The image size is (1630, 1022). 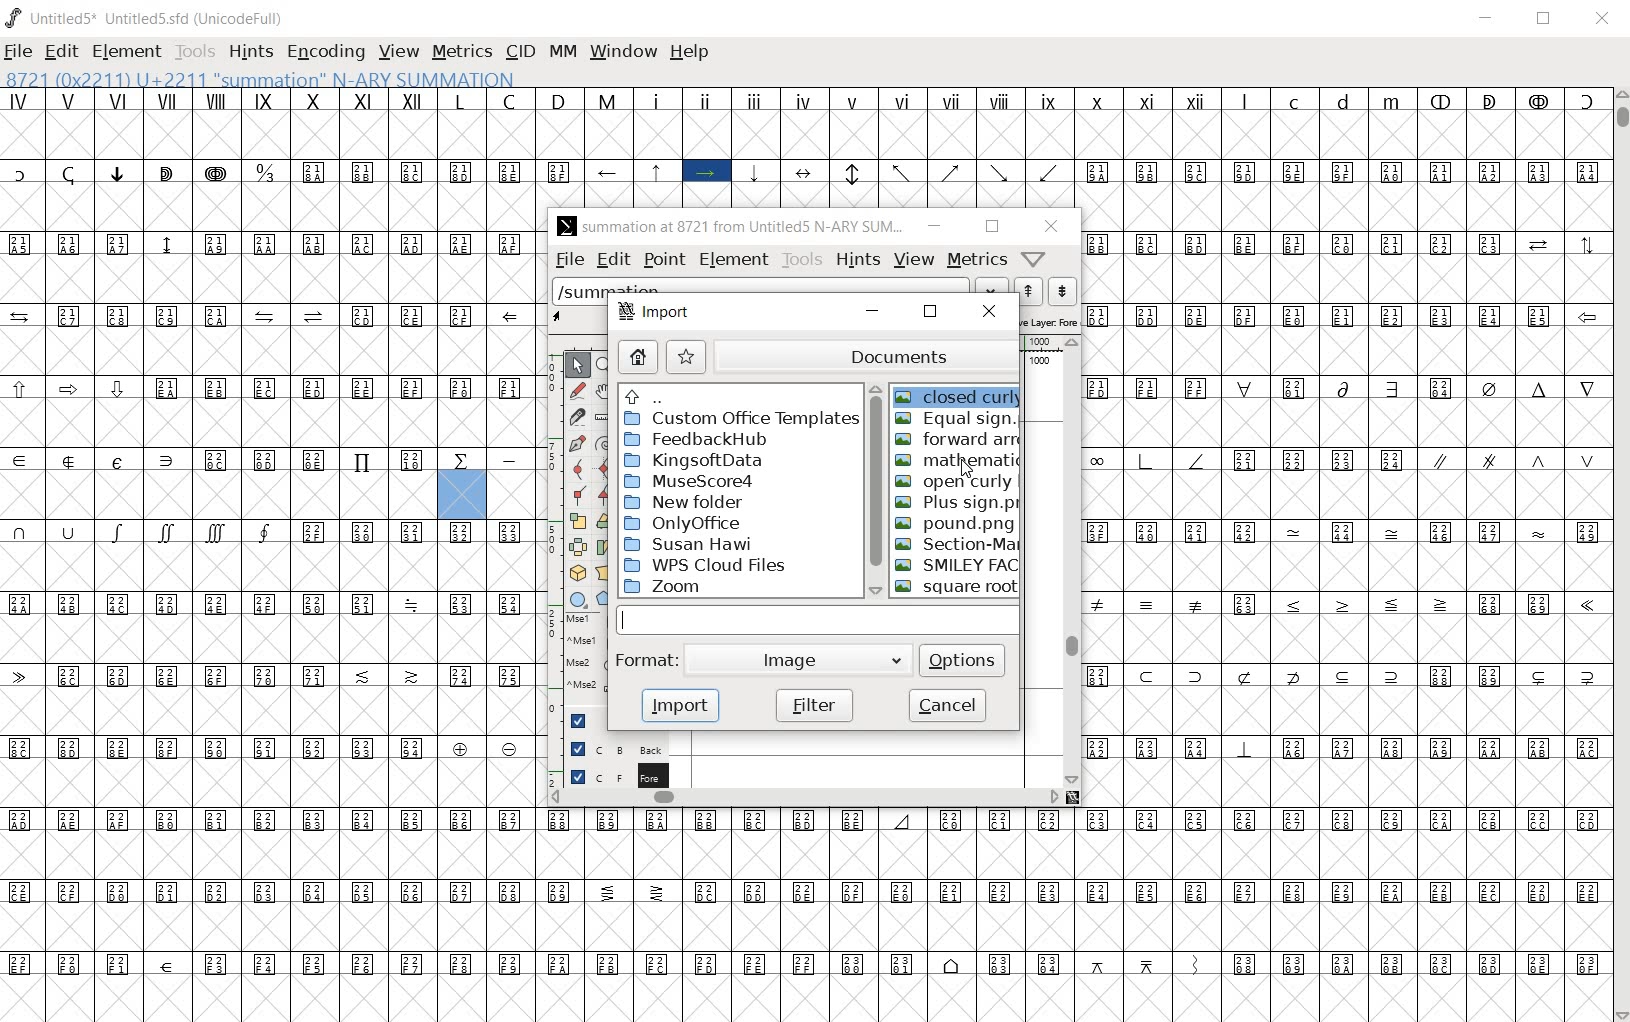 I want to click on change whether spiro is active or not, so click(x=605, y=442).